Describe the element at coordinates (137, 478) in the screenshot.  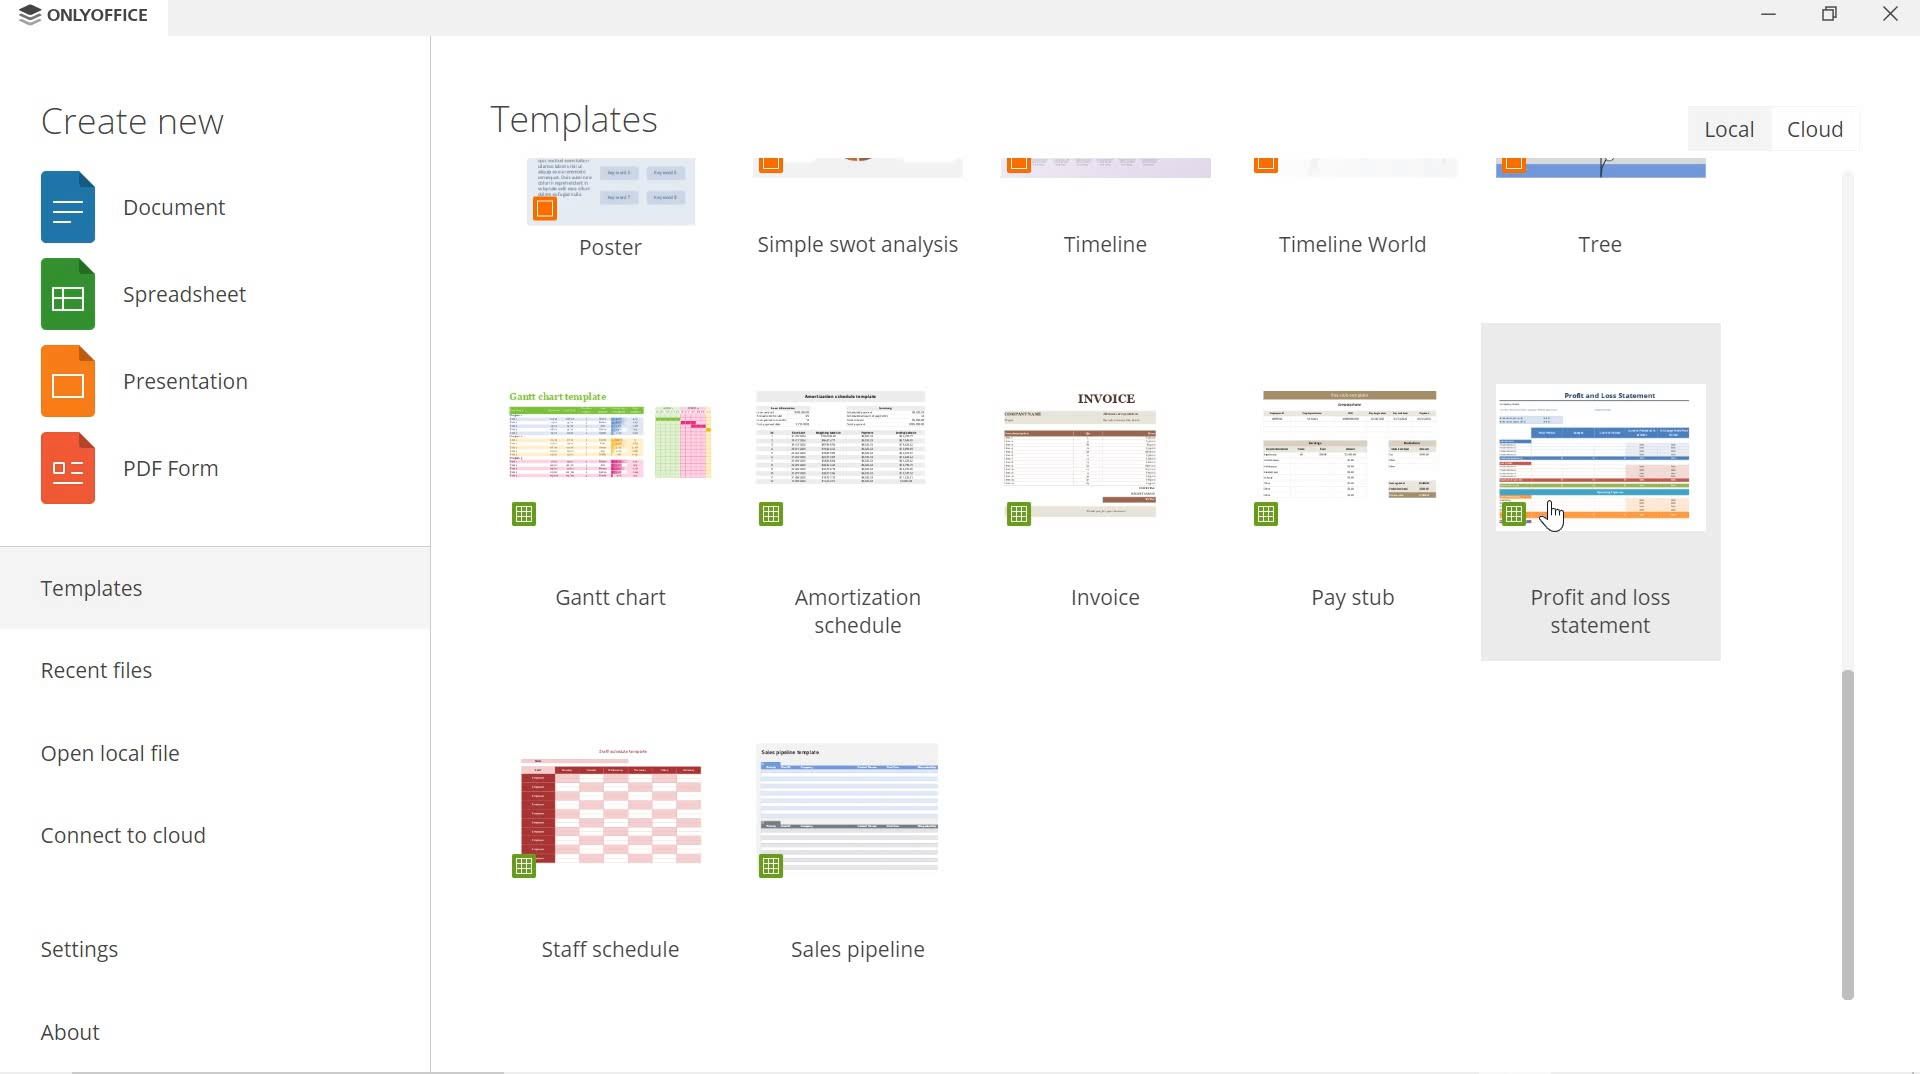
I see `PDF Form` at that location.